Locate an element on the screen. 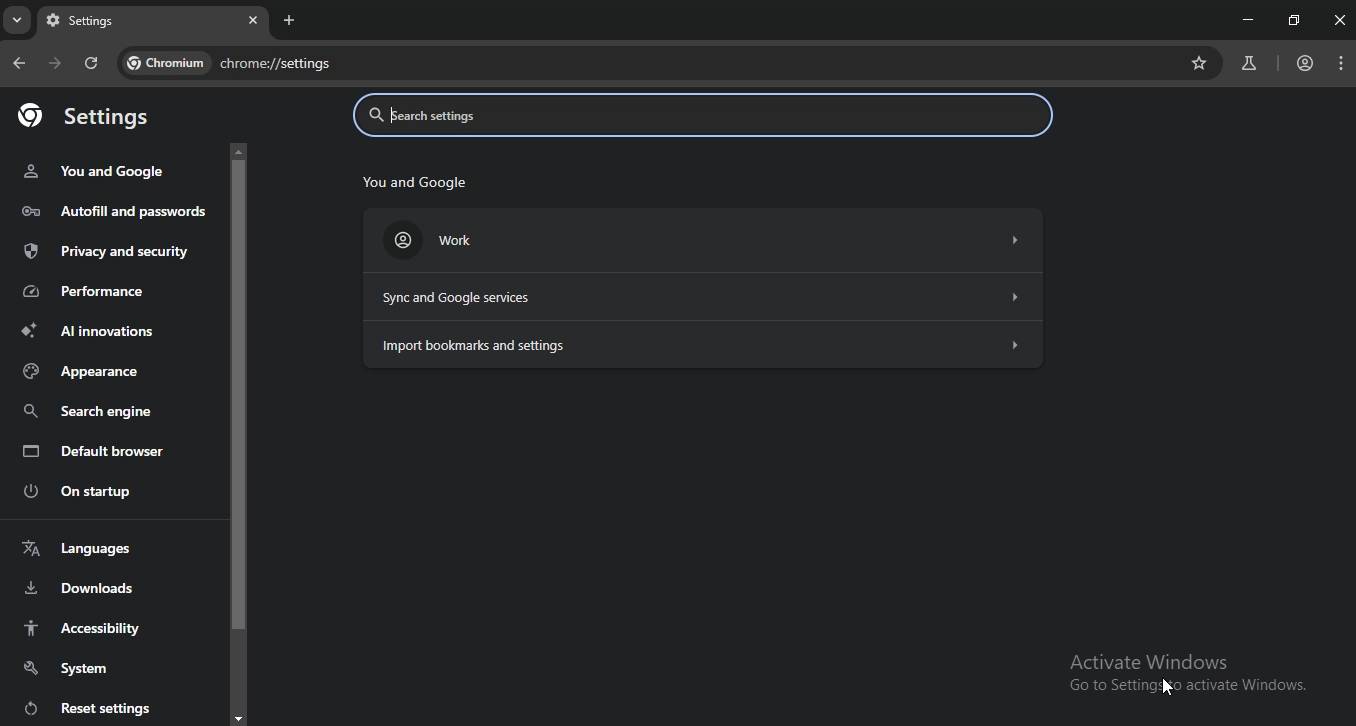 The width and height of the screenshot is (1356, 726). new tab is located at coordinates (290, 20).